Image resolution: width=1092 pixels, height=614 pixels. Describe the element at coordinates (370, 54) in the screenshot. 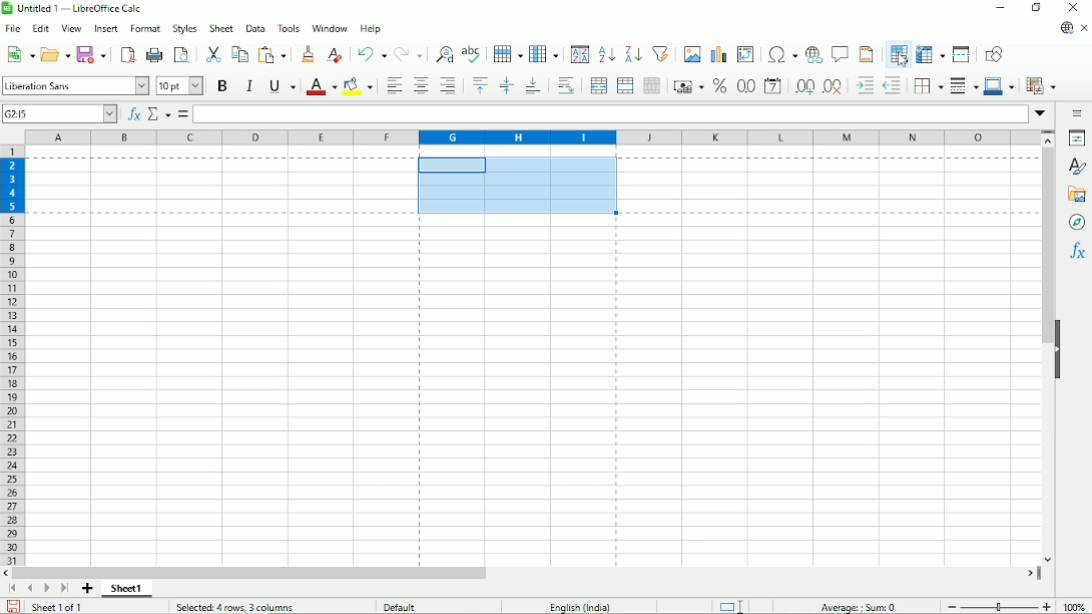

I see `undo` at that location.